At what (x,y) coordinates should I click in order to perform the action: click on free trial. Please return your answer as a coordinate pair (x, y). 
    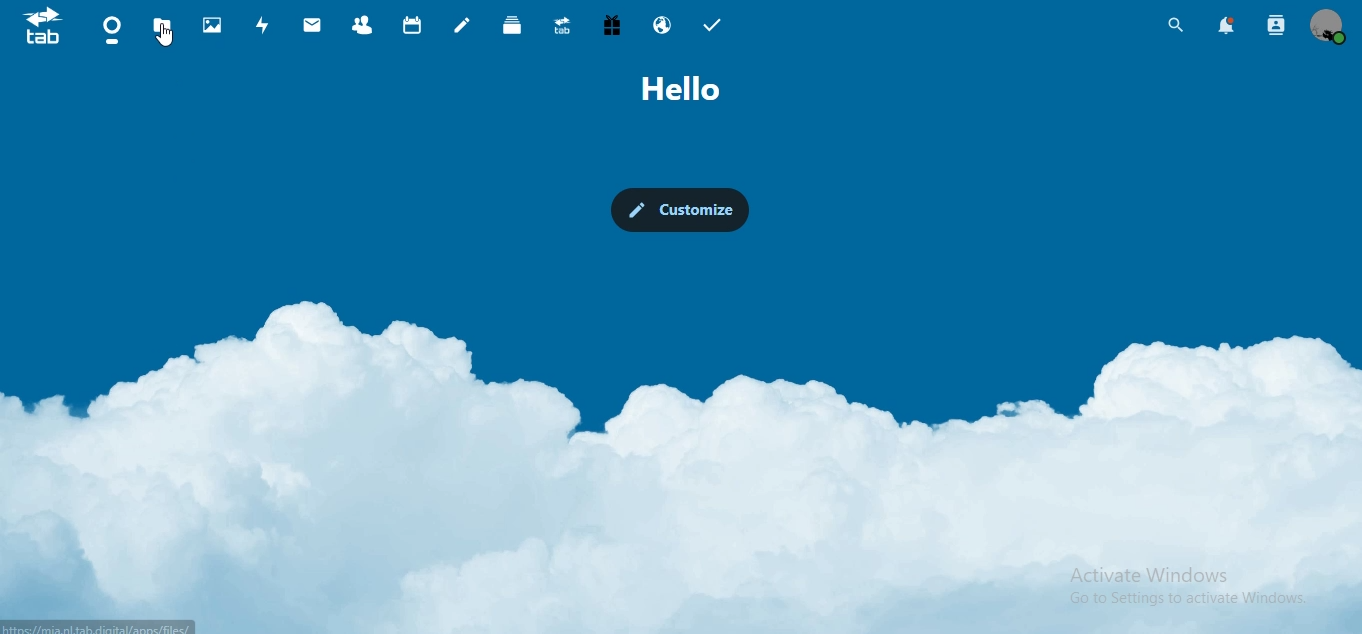
    Looking at the image, I should click on (614, 24).